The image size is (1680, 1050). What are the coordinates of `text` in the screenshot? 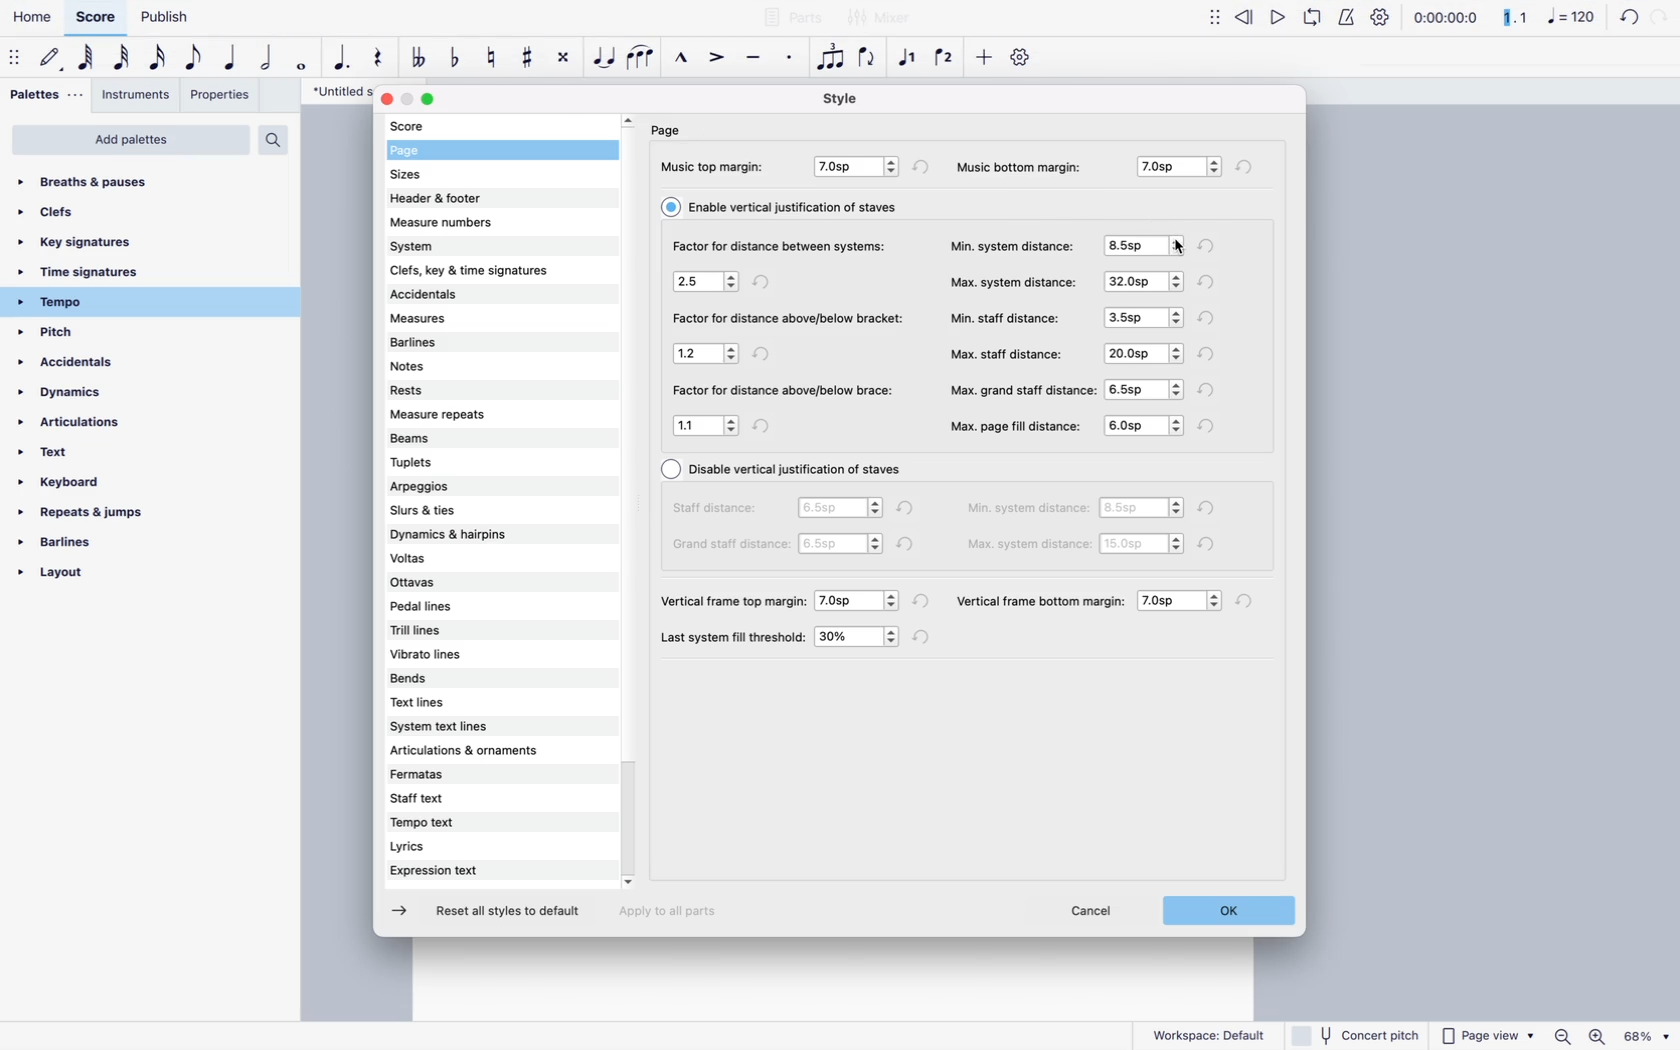 It's located at (64, 458).